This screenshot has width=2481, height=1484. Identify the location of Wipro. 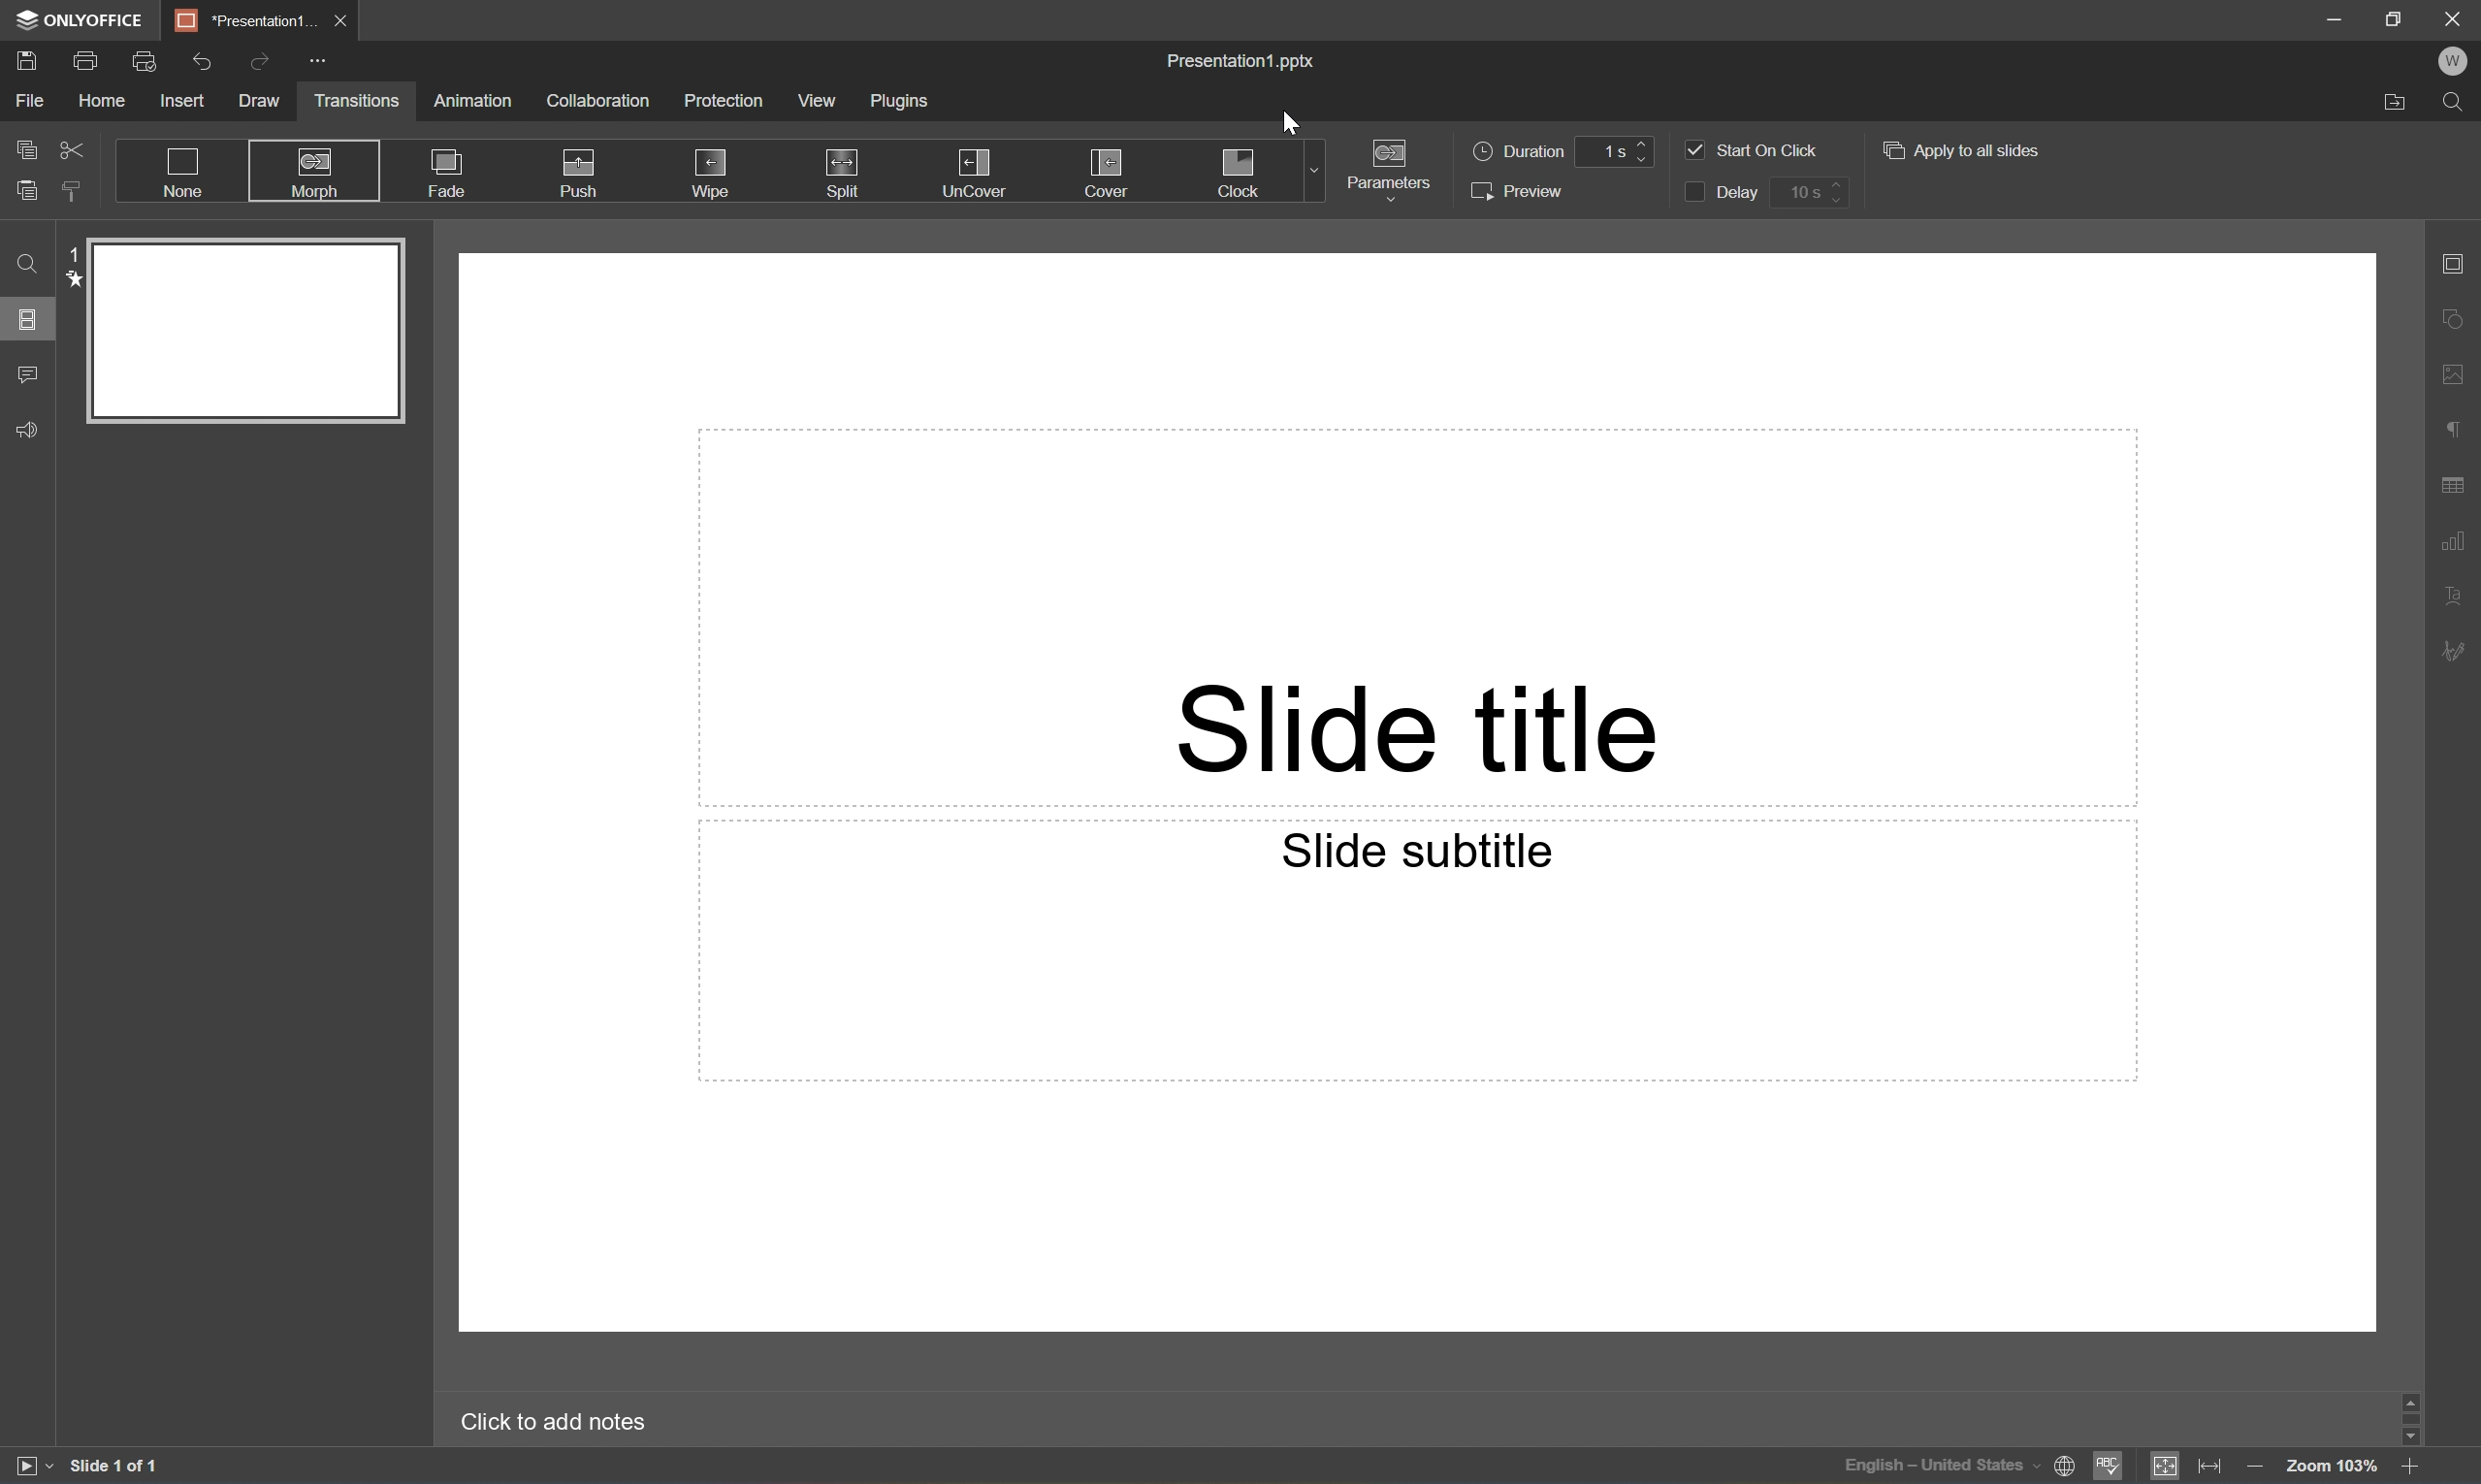
(712, 172).